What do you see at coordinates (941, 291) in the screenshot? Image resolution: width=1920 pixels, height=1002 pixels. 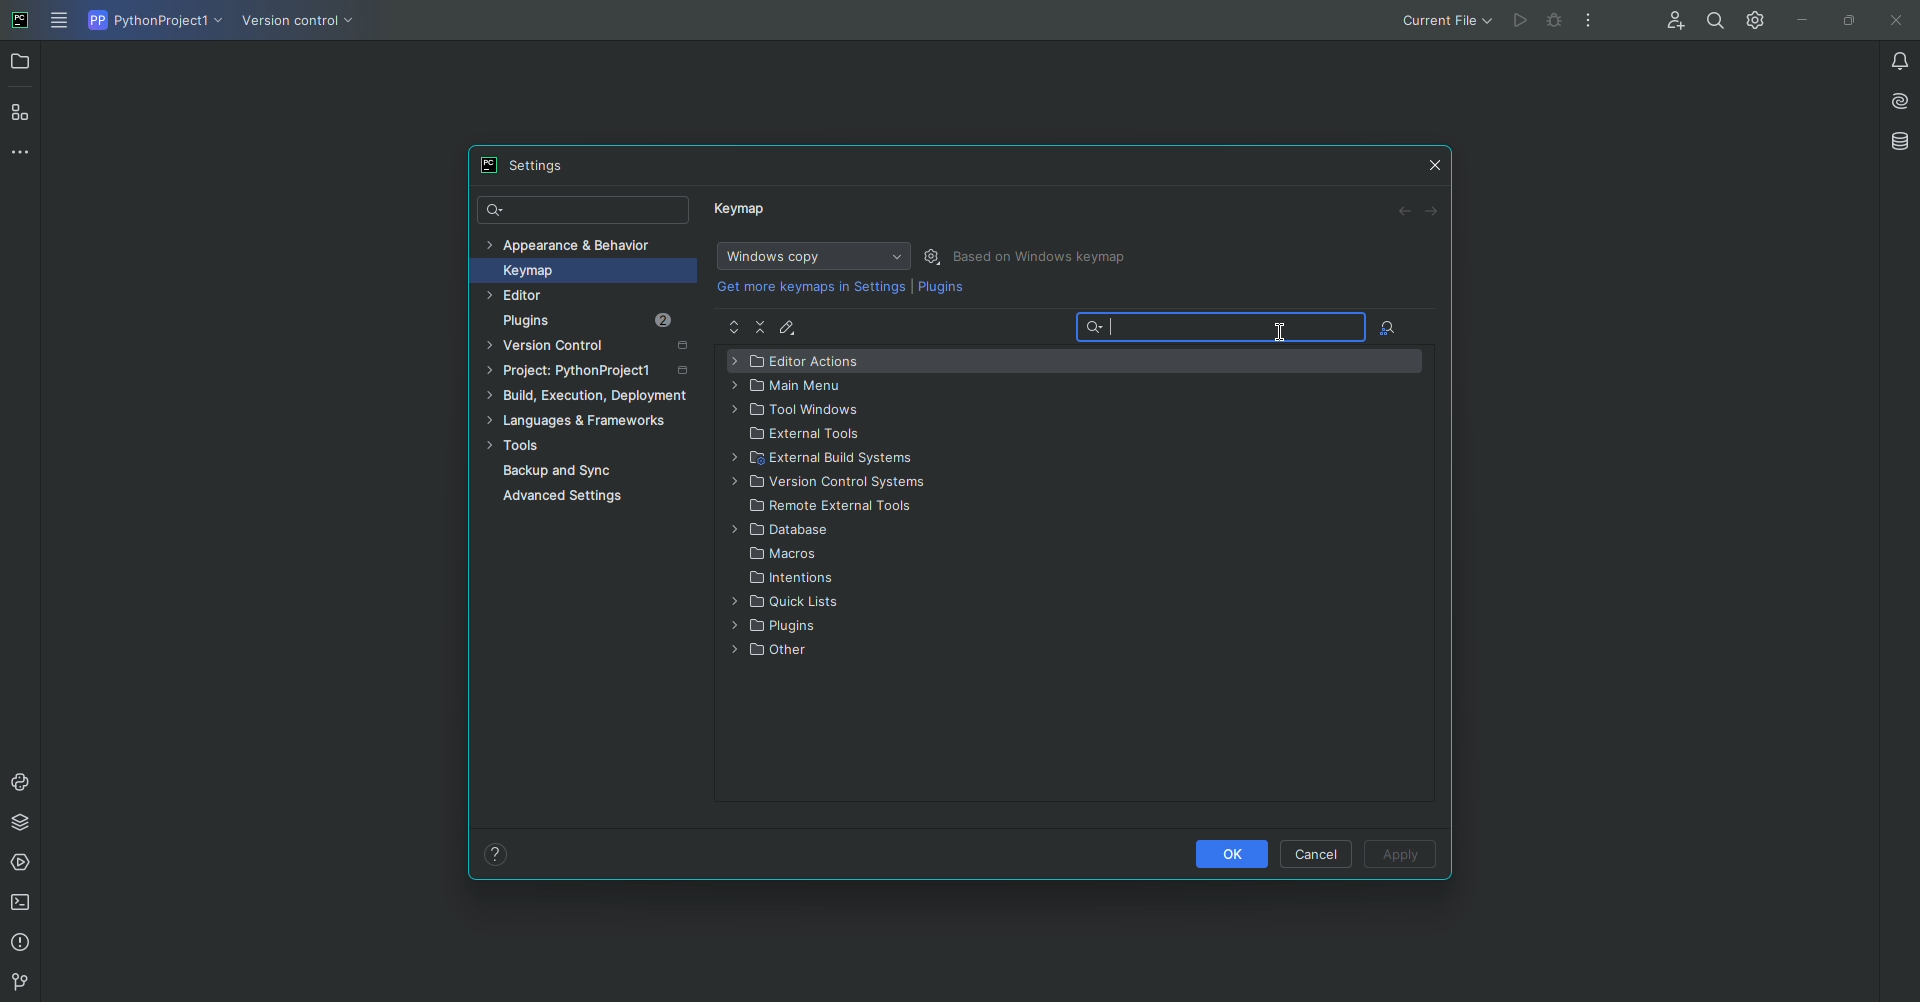 I see `Plugins` at bounding box center [941, 291].